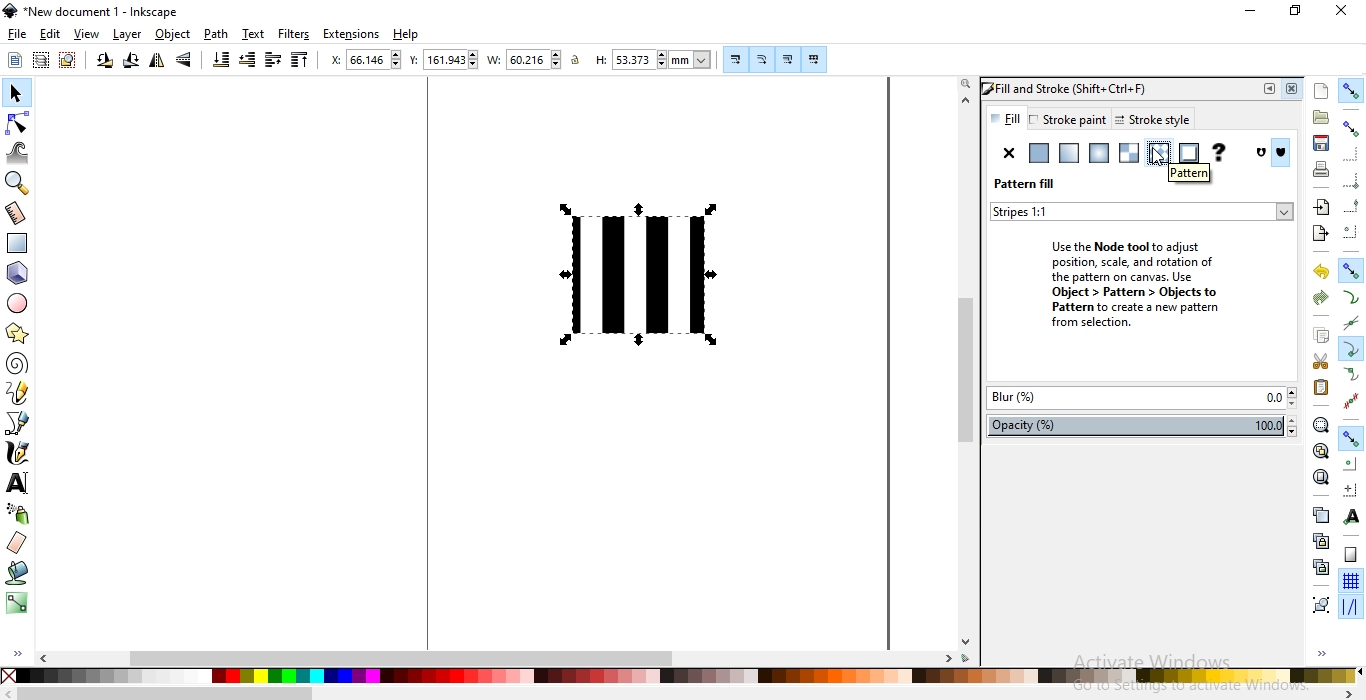 The height and width of the screenshot is (700, 1366). I want to click on height of selection, so click(598, 60).